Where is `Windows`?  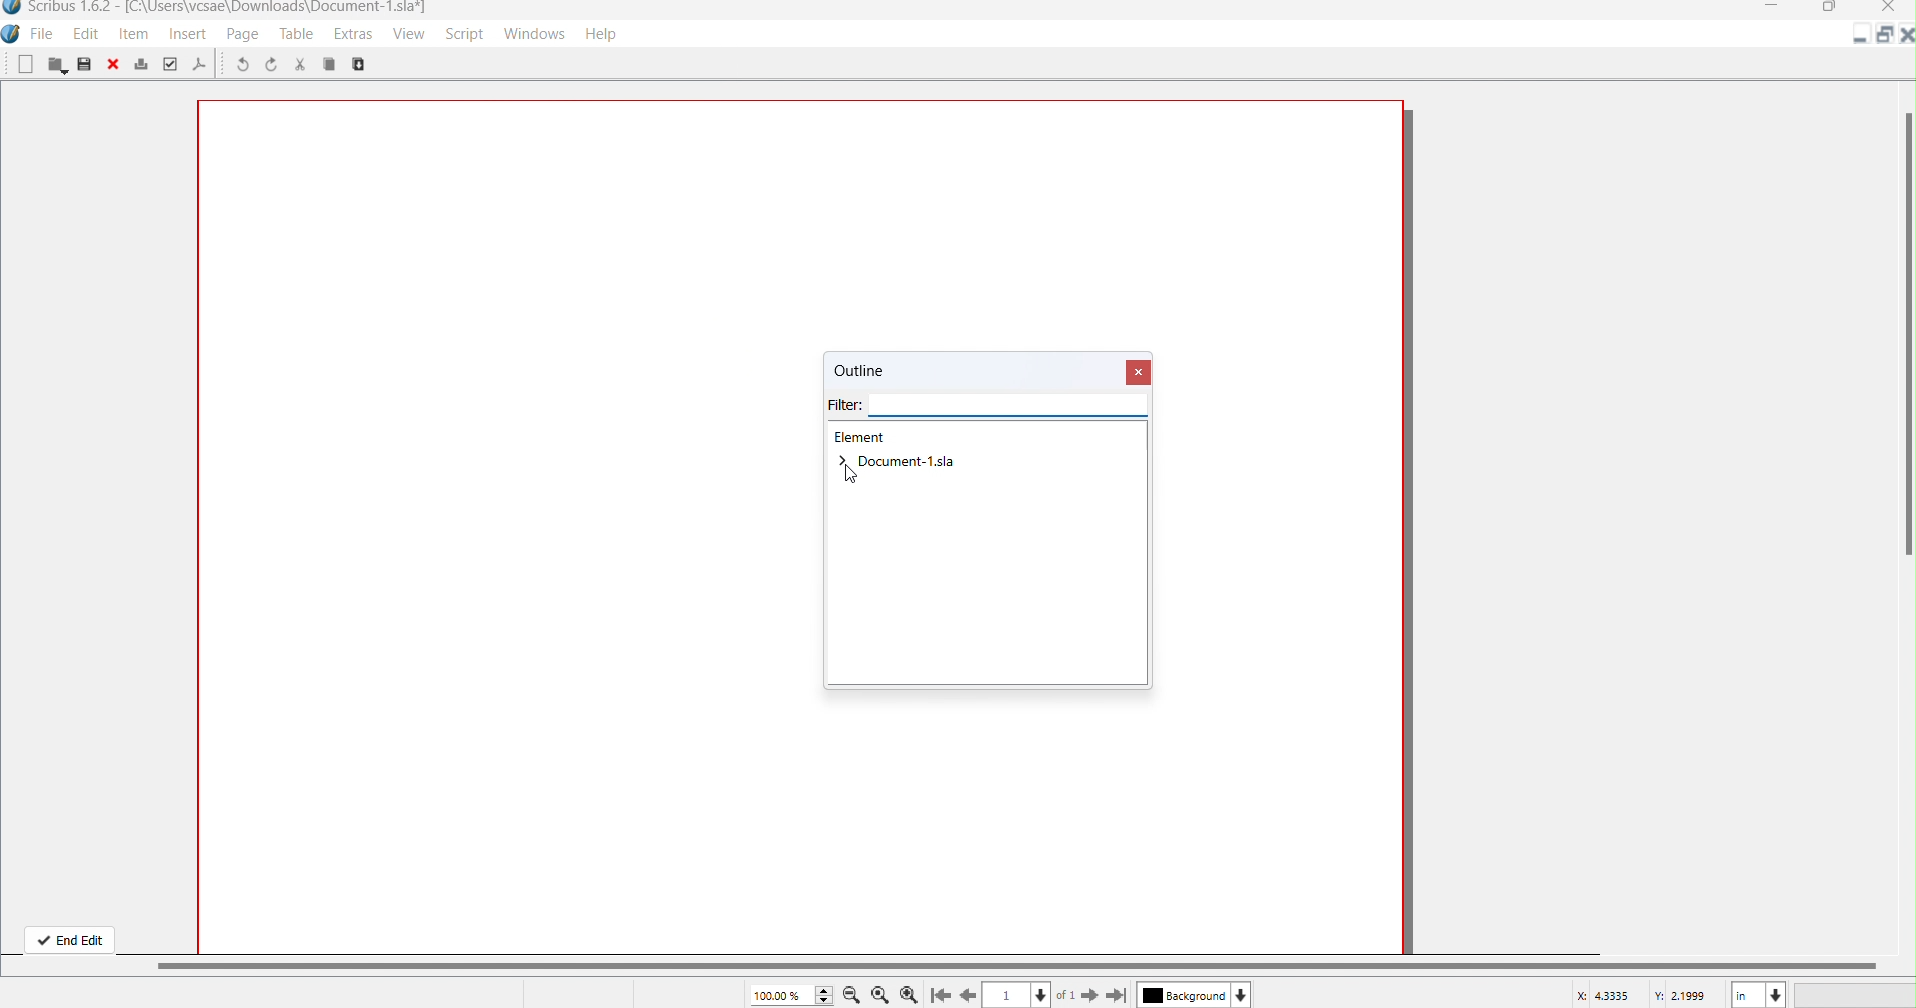
Windows is located at coordinates (537, 34).